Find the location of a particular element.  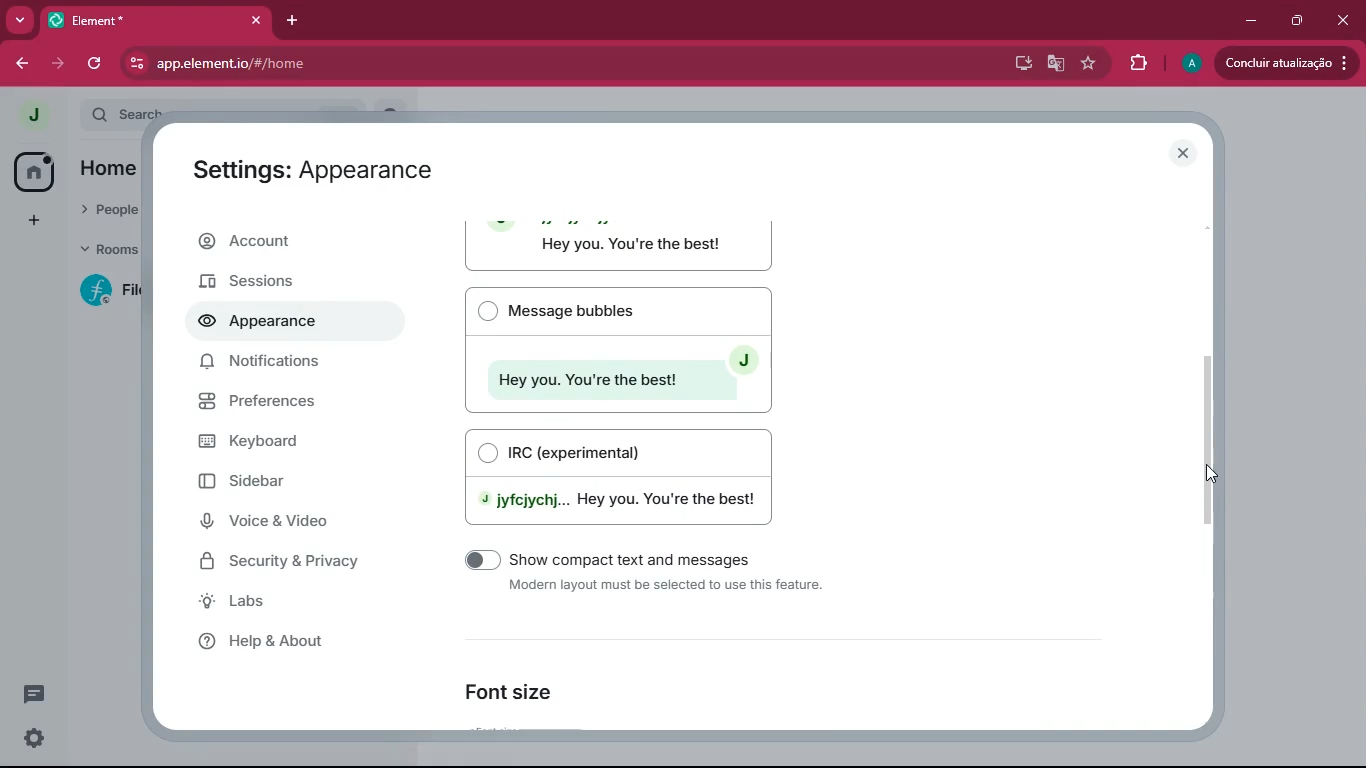

help is located at coordinates (301, 640).